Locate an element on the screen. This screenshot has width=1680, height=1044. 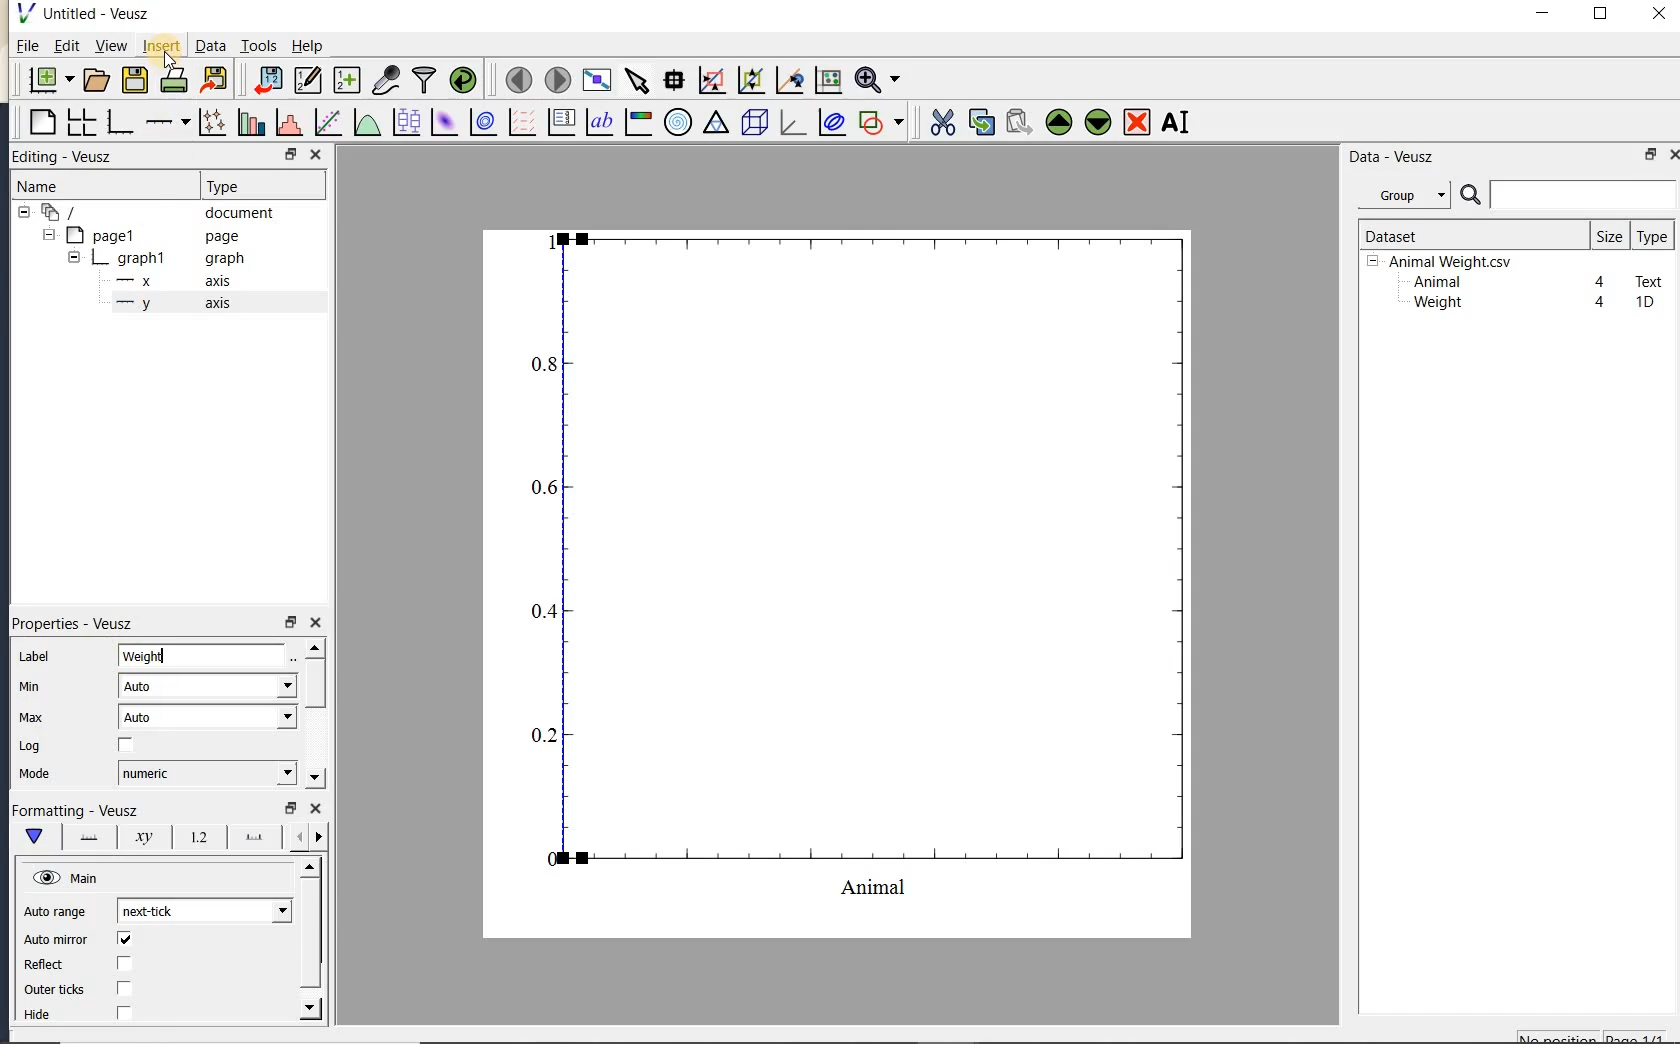
edit and enter new datasets is located at coordinates (307, 80).